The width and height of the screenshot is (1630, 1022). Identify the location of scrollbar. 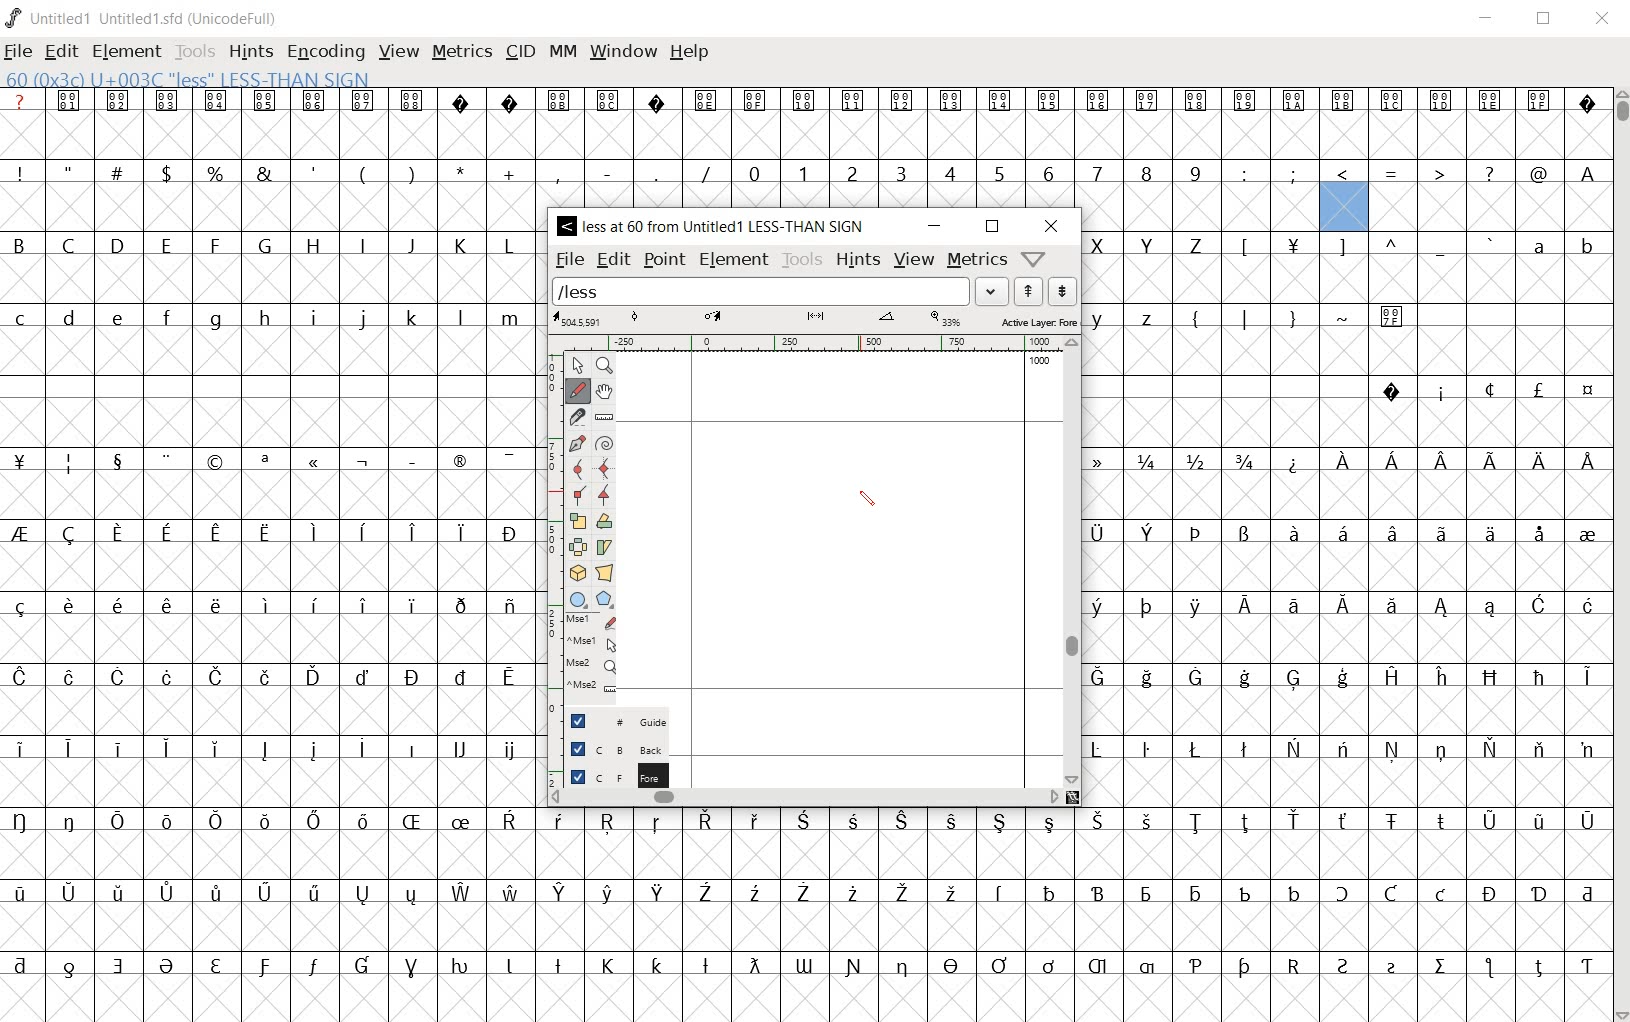
(1620, 553).